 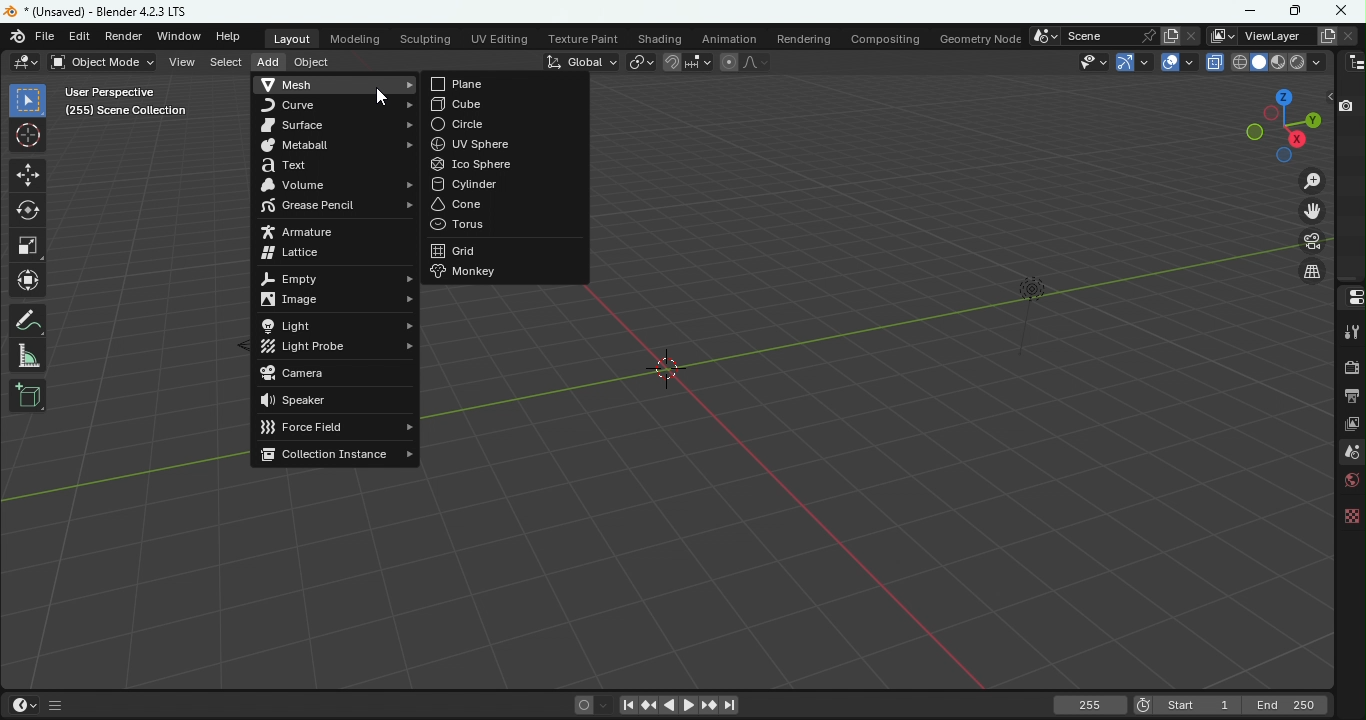 I want to click on UN sphere, so click(x=506, y=144).